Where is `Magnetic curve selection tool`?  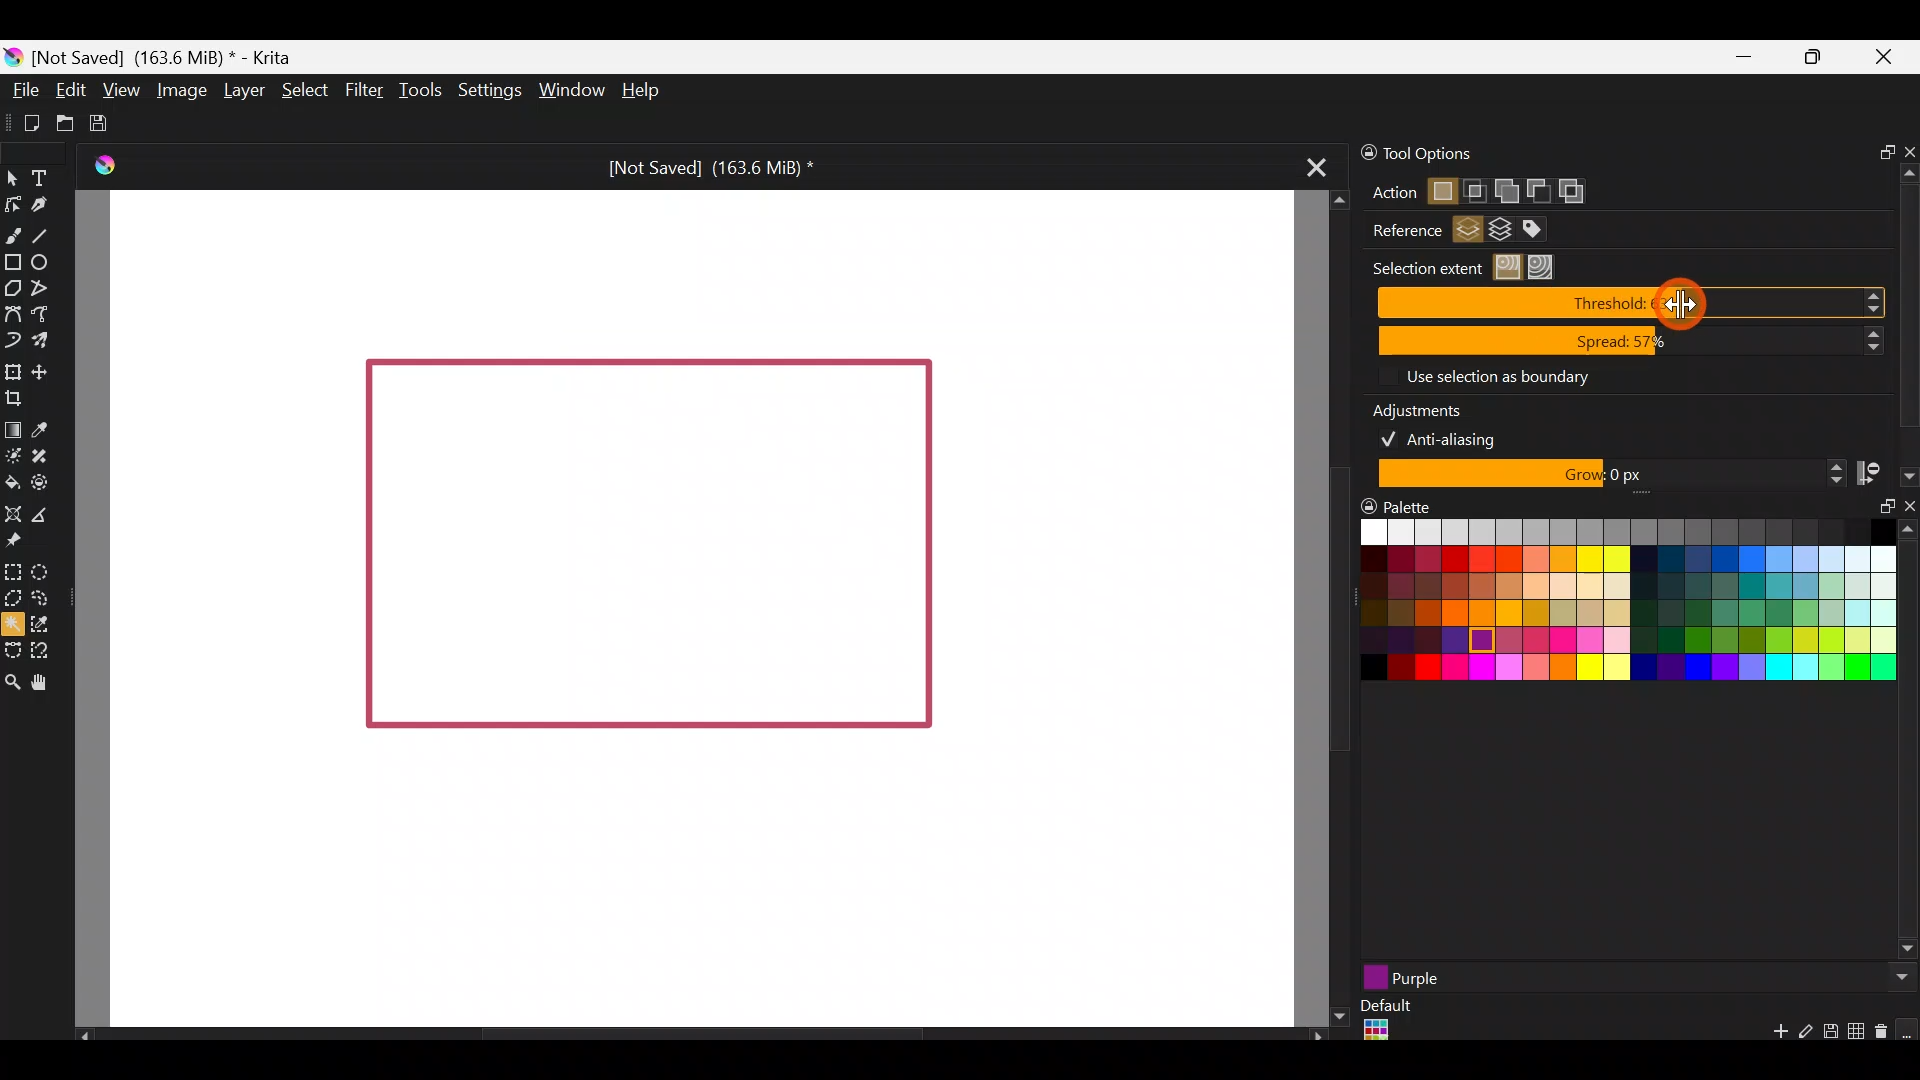 Magnetic curve selection tool is located at coordinates (44, 646).